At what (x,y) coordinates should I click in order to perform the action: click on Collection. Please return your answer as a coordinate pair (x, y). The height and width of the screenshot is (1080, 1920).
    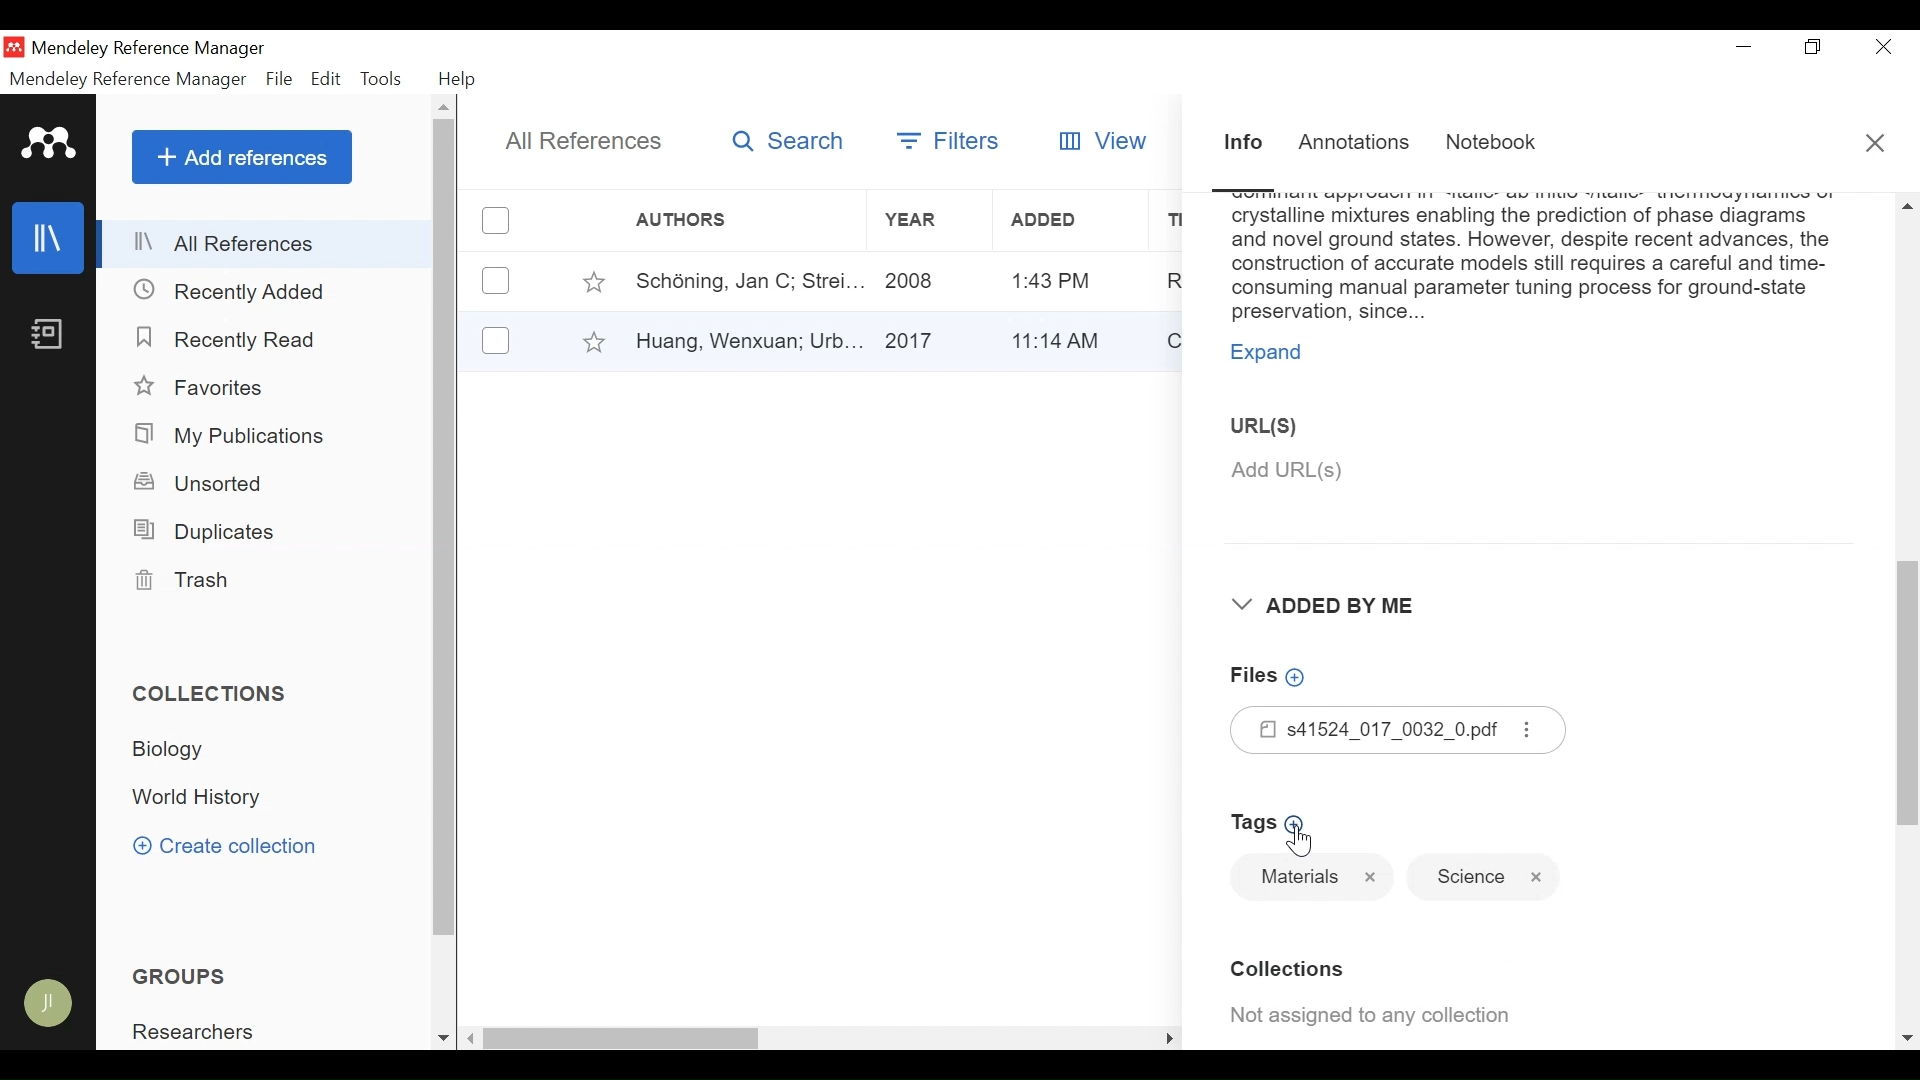
    Looking at the image, I should click on (176, 749).